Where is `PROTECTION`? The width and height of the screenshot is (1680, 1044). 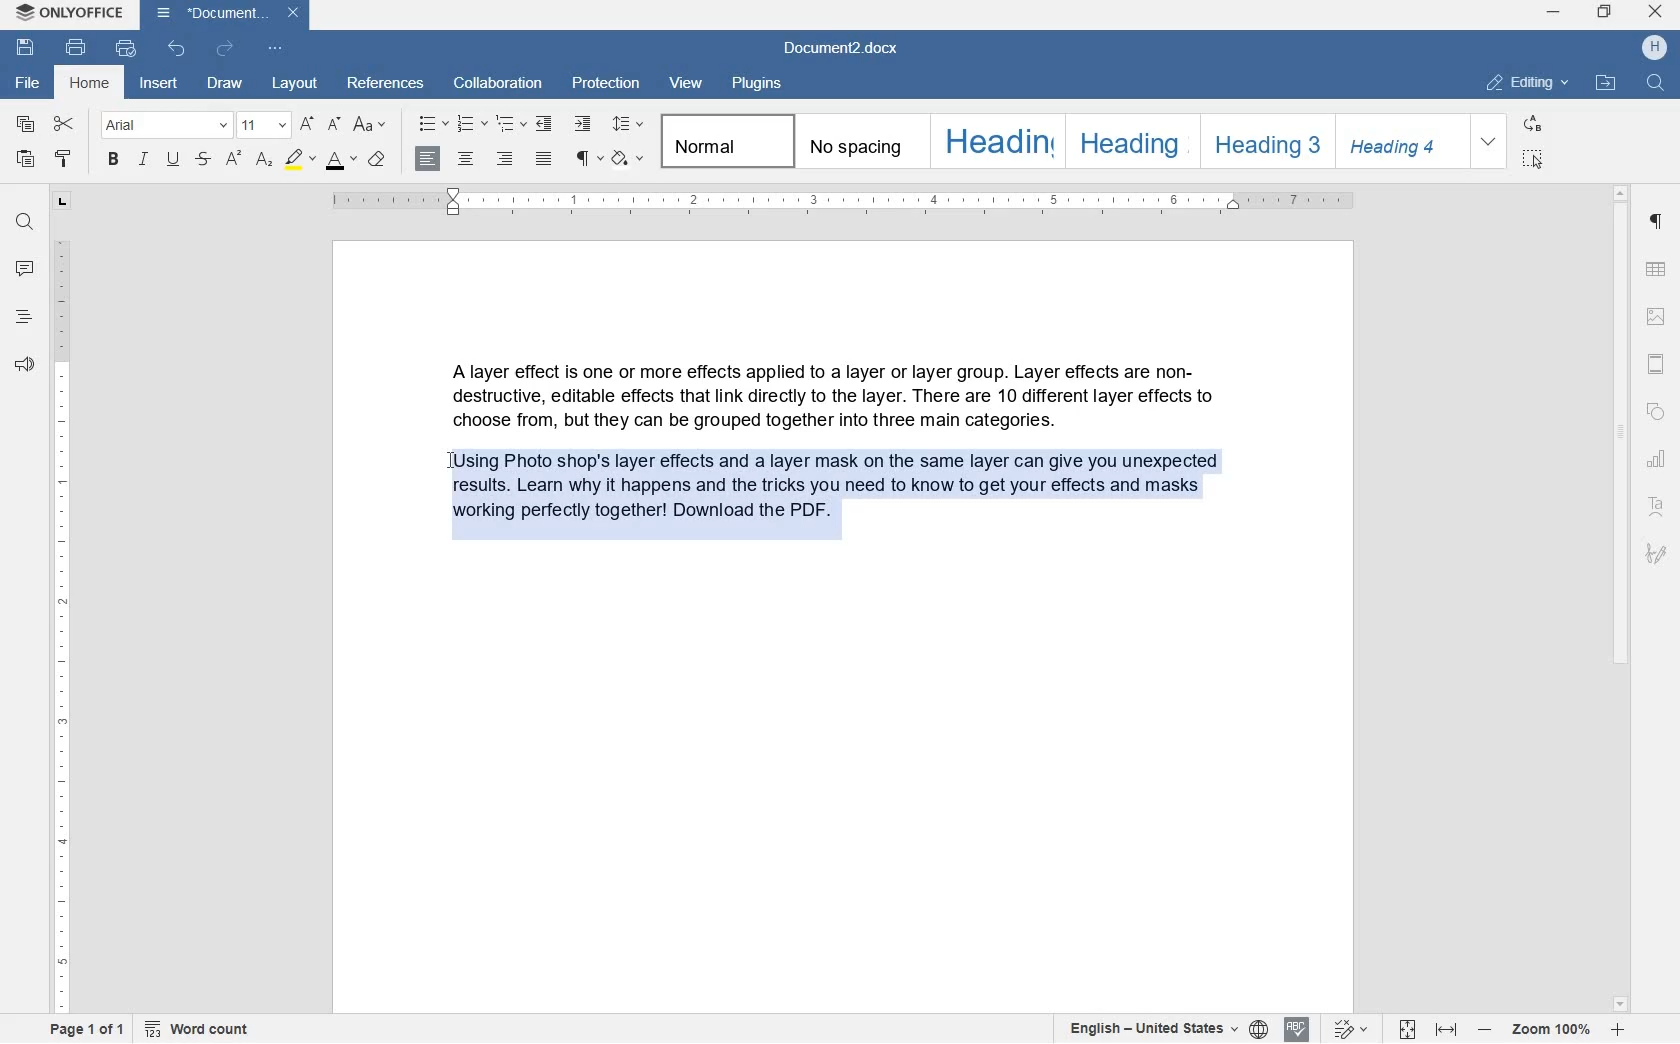
PROTECTION is located at coordinates (606, 84).